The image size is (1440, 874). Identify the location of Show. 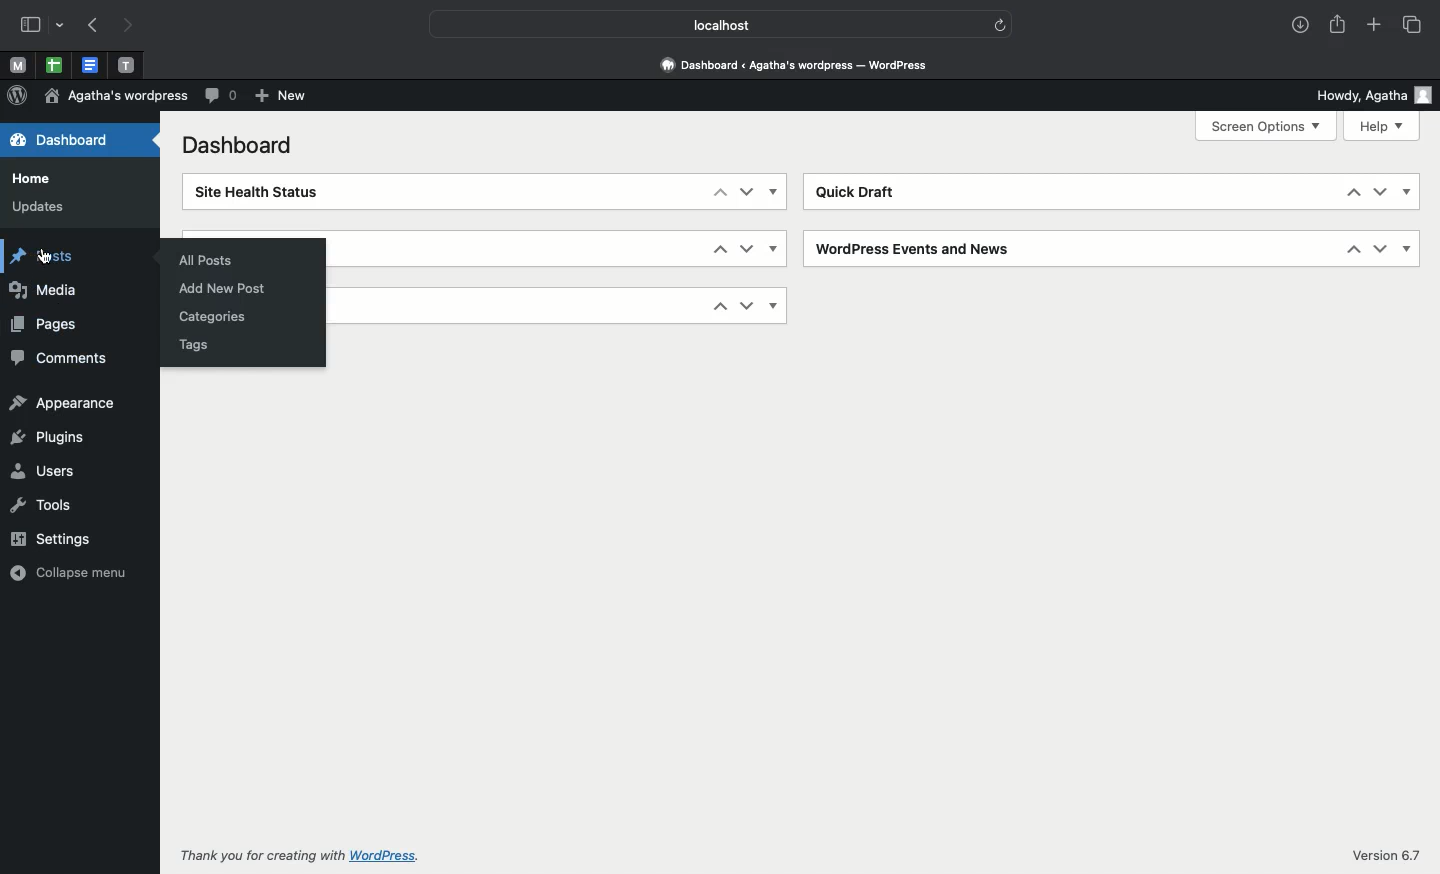
(774, 248).